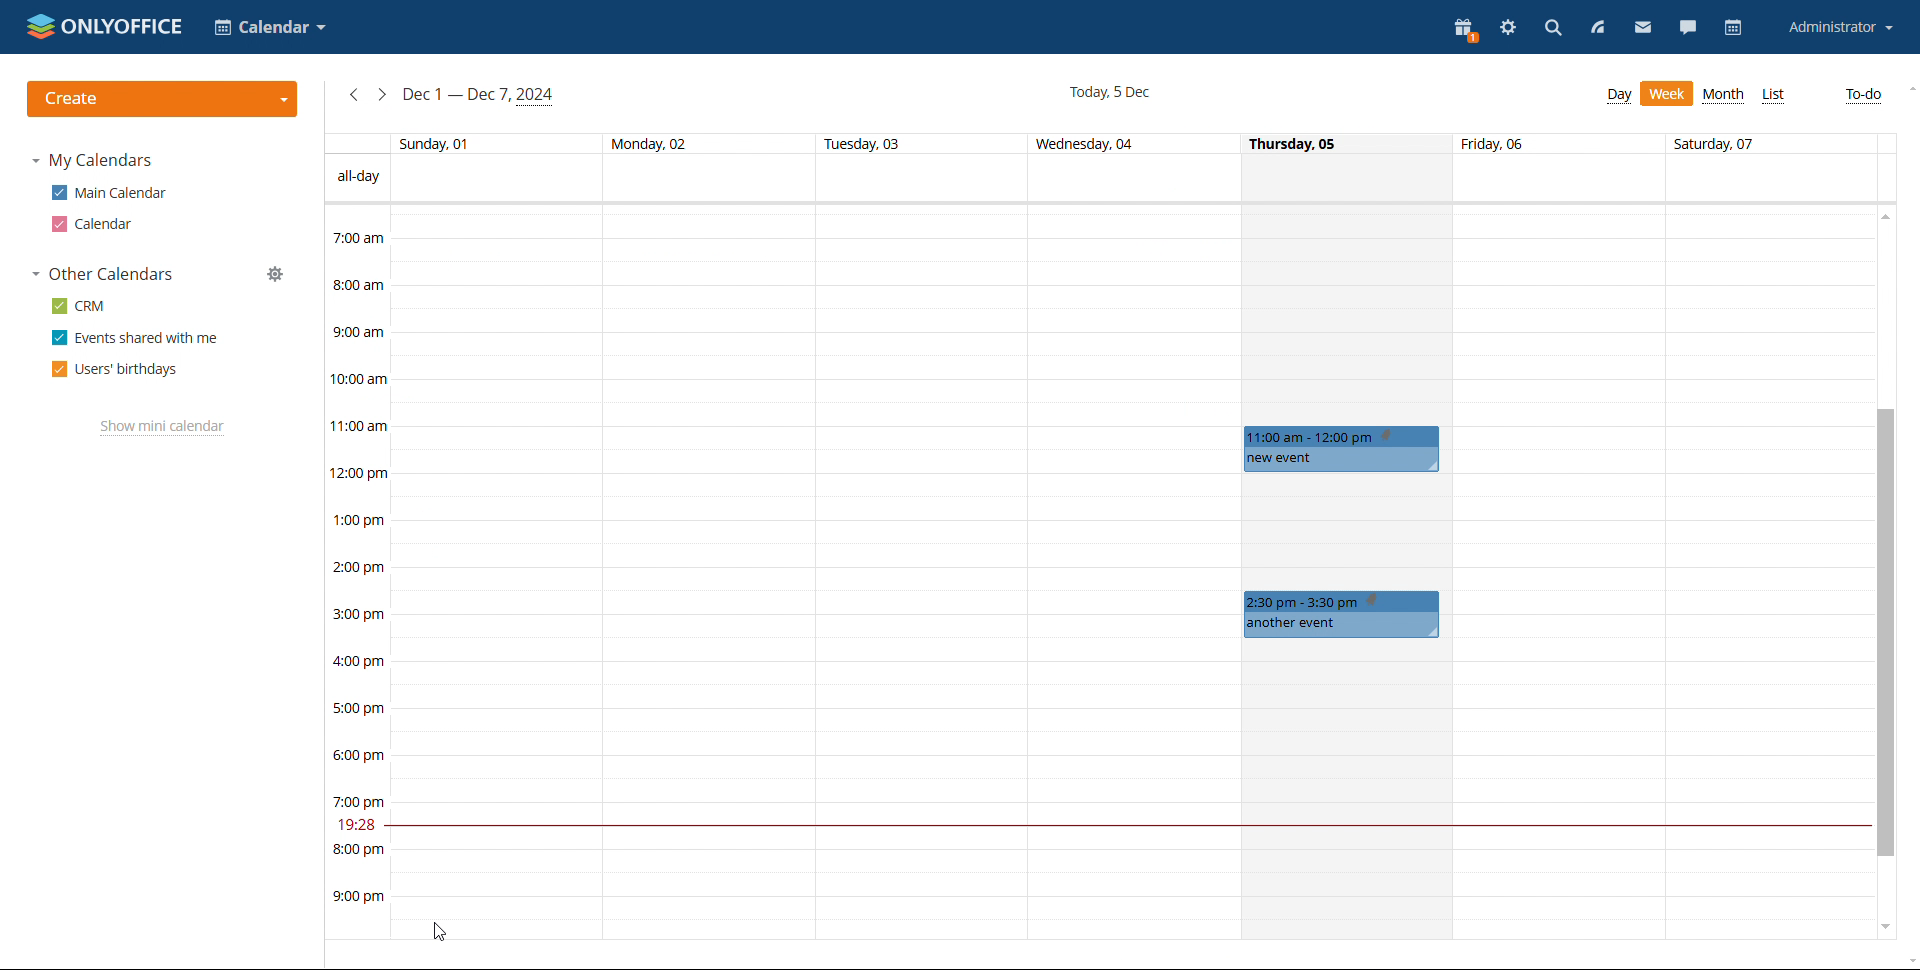 This screenshot has width=1920, height=970. Describe the element at coordinates (354, 379) in the screenshot. I see `10:00 am` at that location.